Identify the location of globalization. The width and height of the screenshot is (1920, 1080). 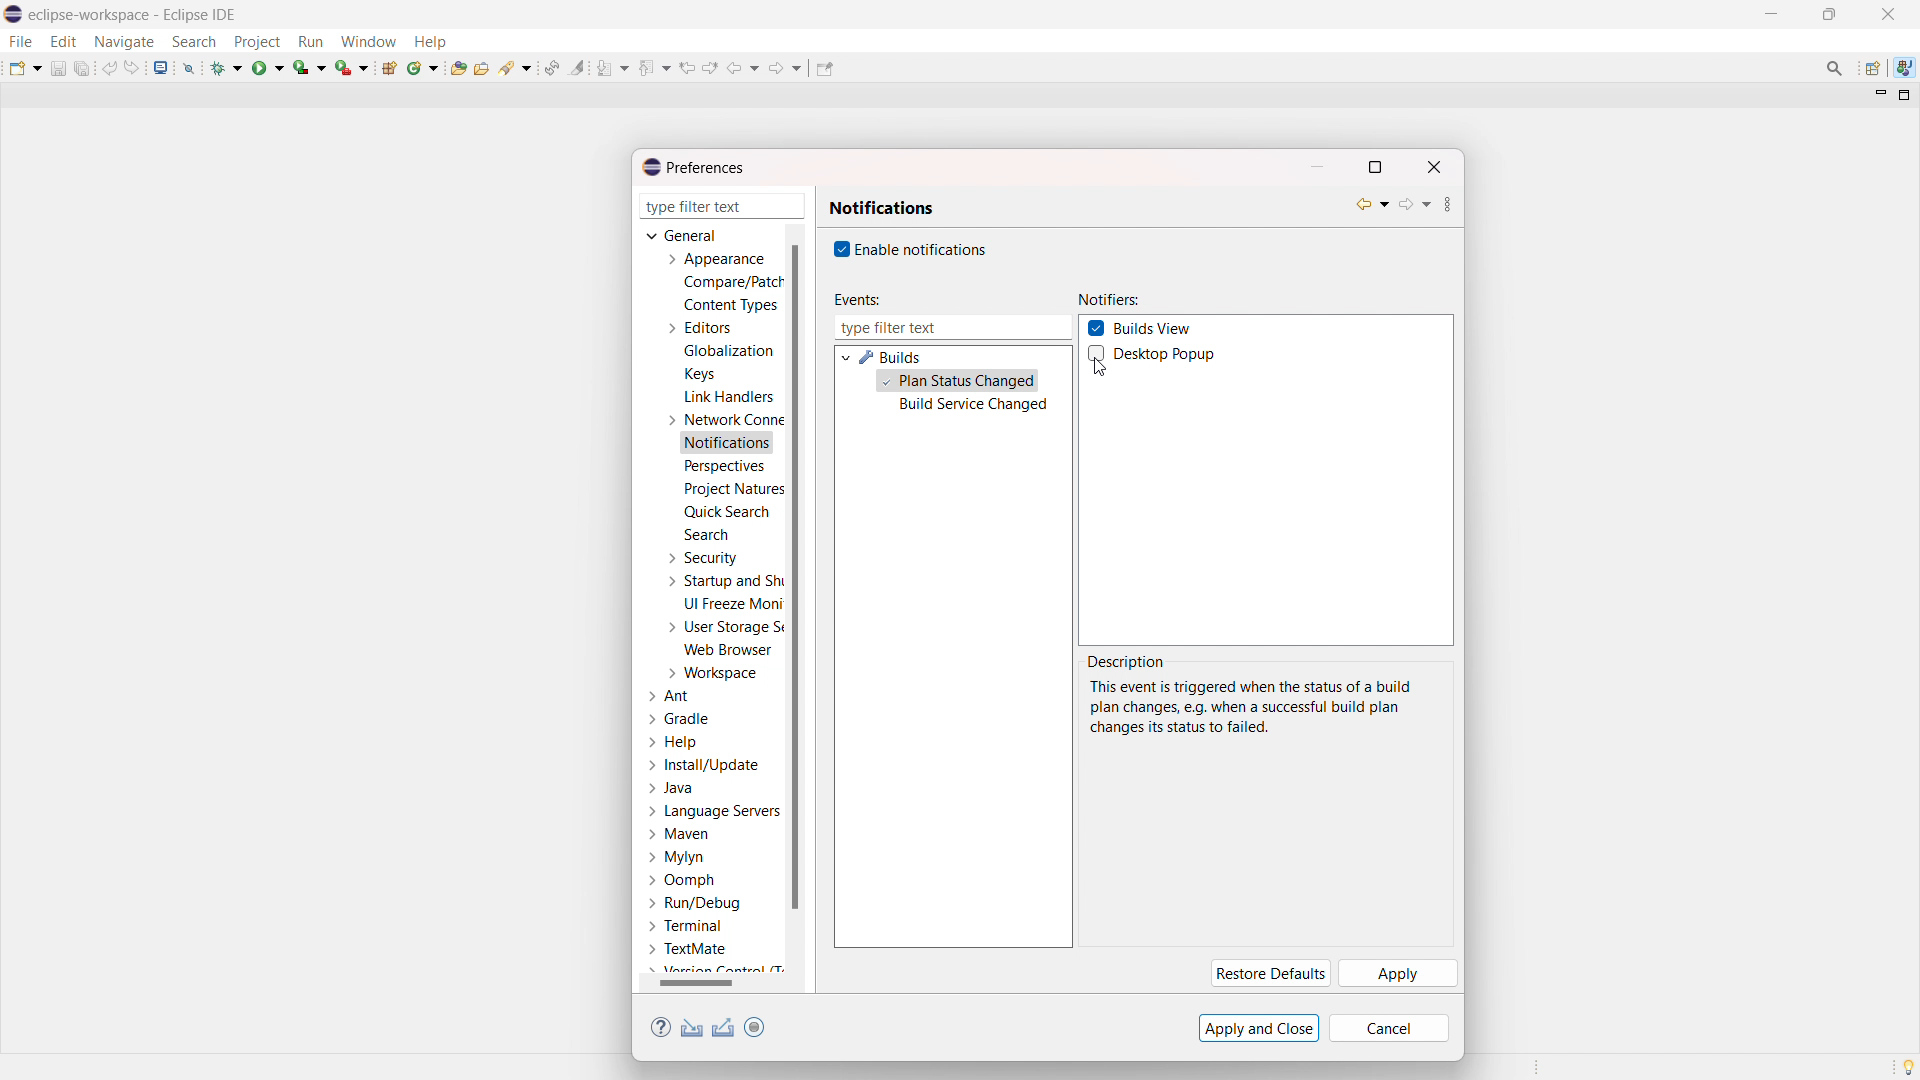
(730, 350).